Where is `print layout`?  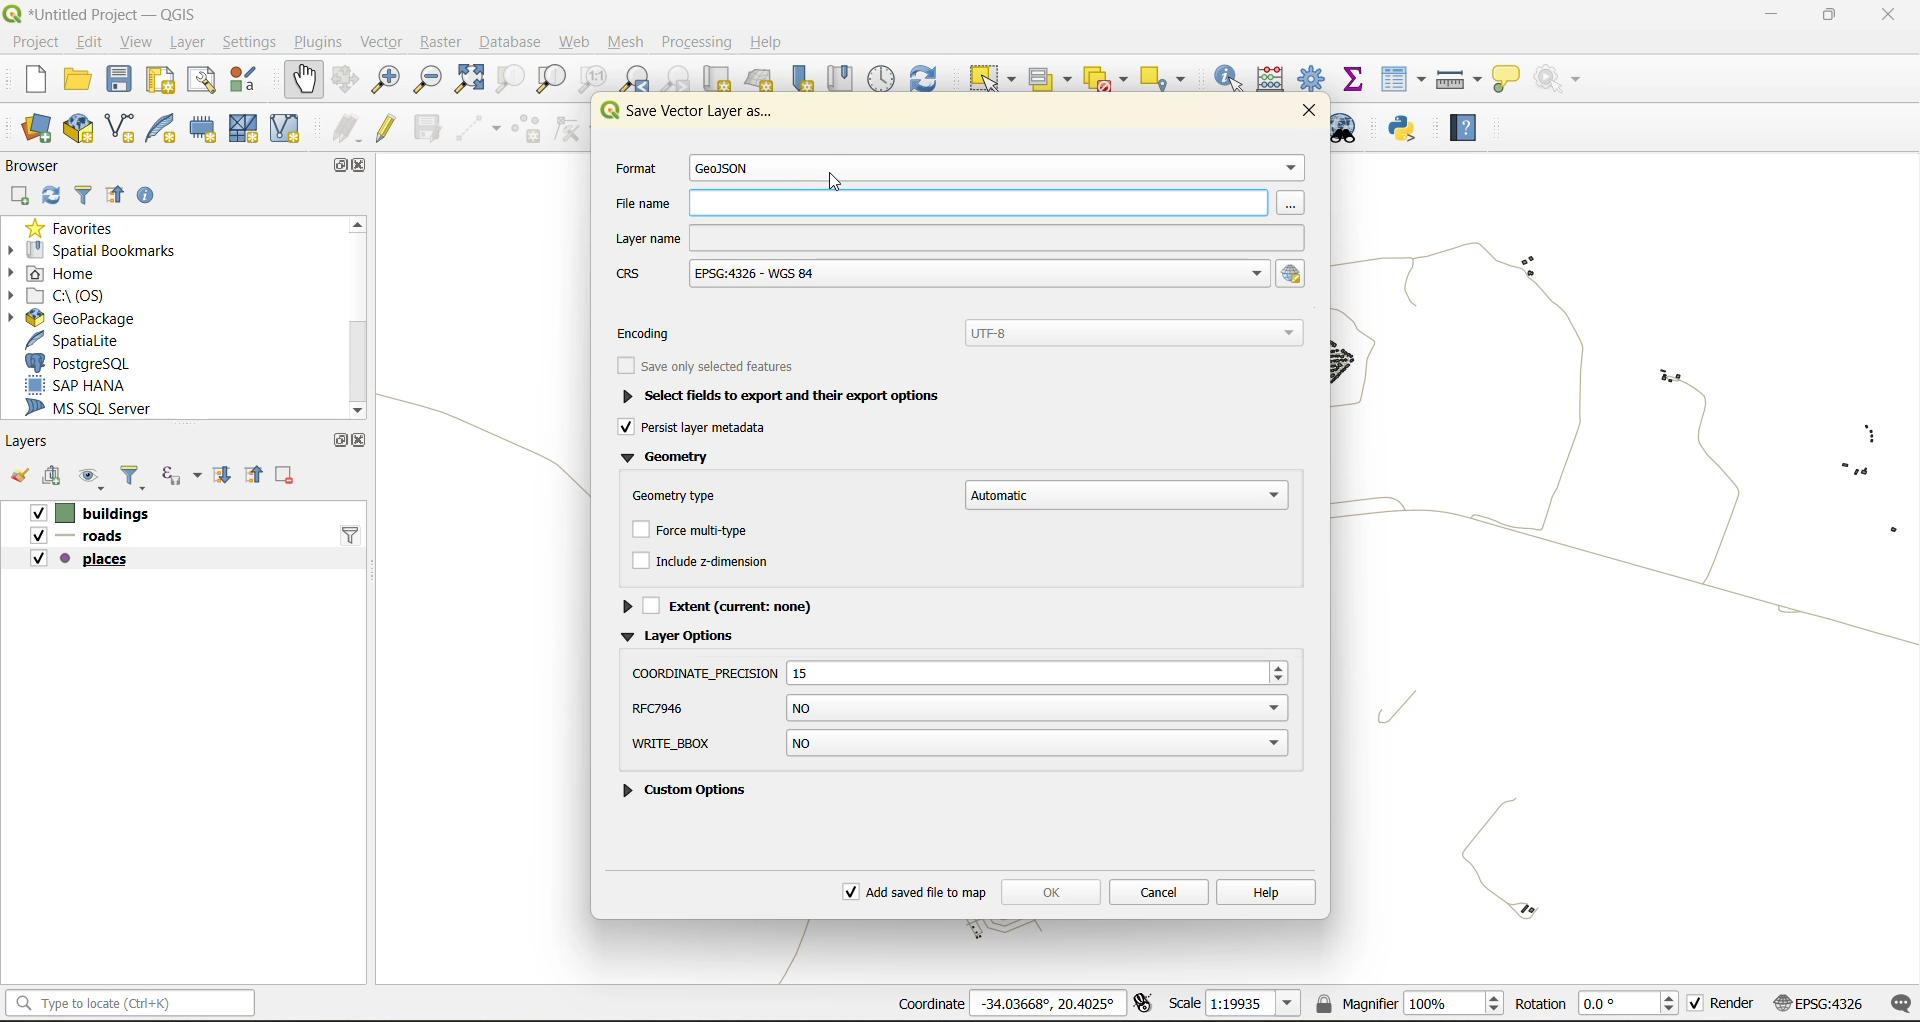 print layout is located at coordinates (167, 80).